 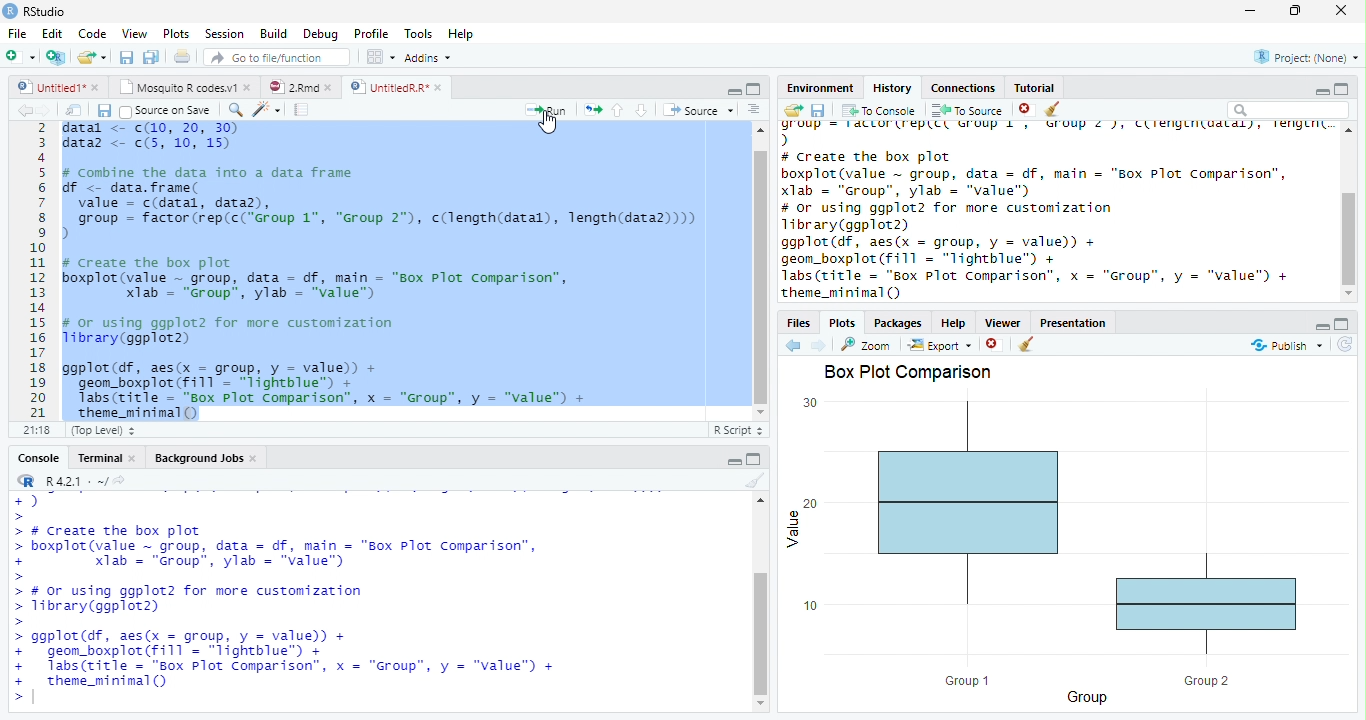 What do you see at coordinates (95, 87) in the screenshot?
I see `close` at bounding box center [95, 87].